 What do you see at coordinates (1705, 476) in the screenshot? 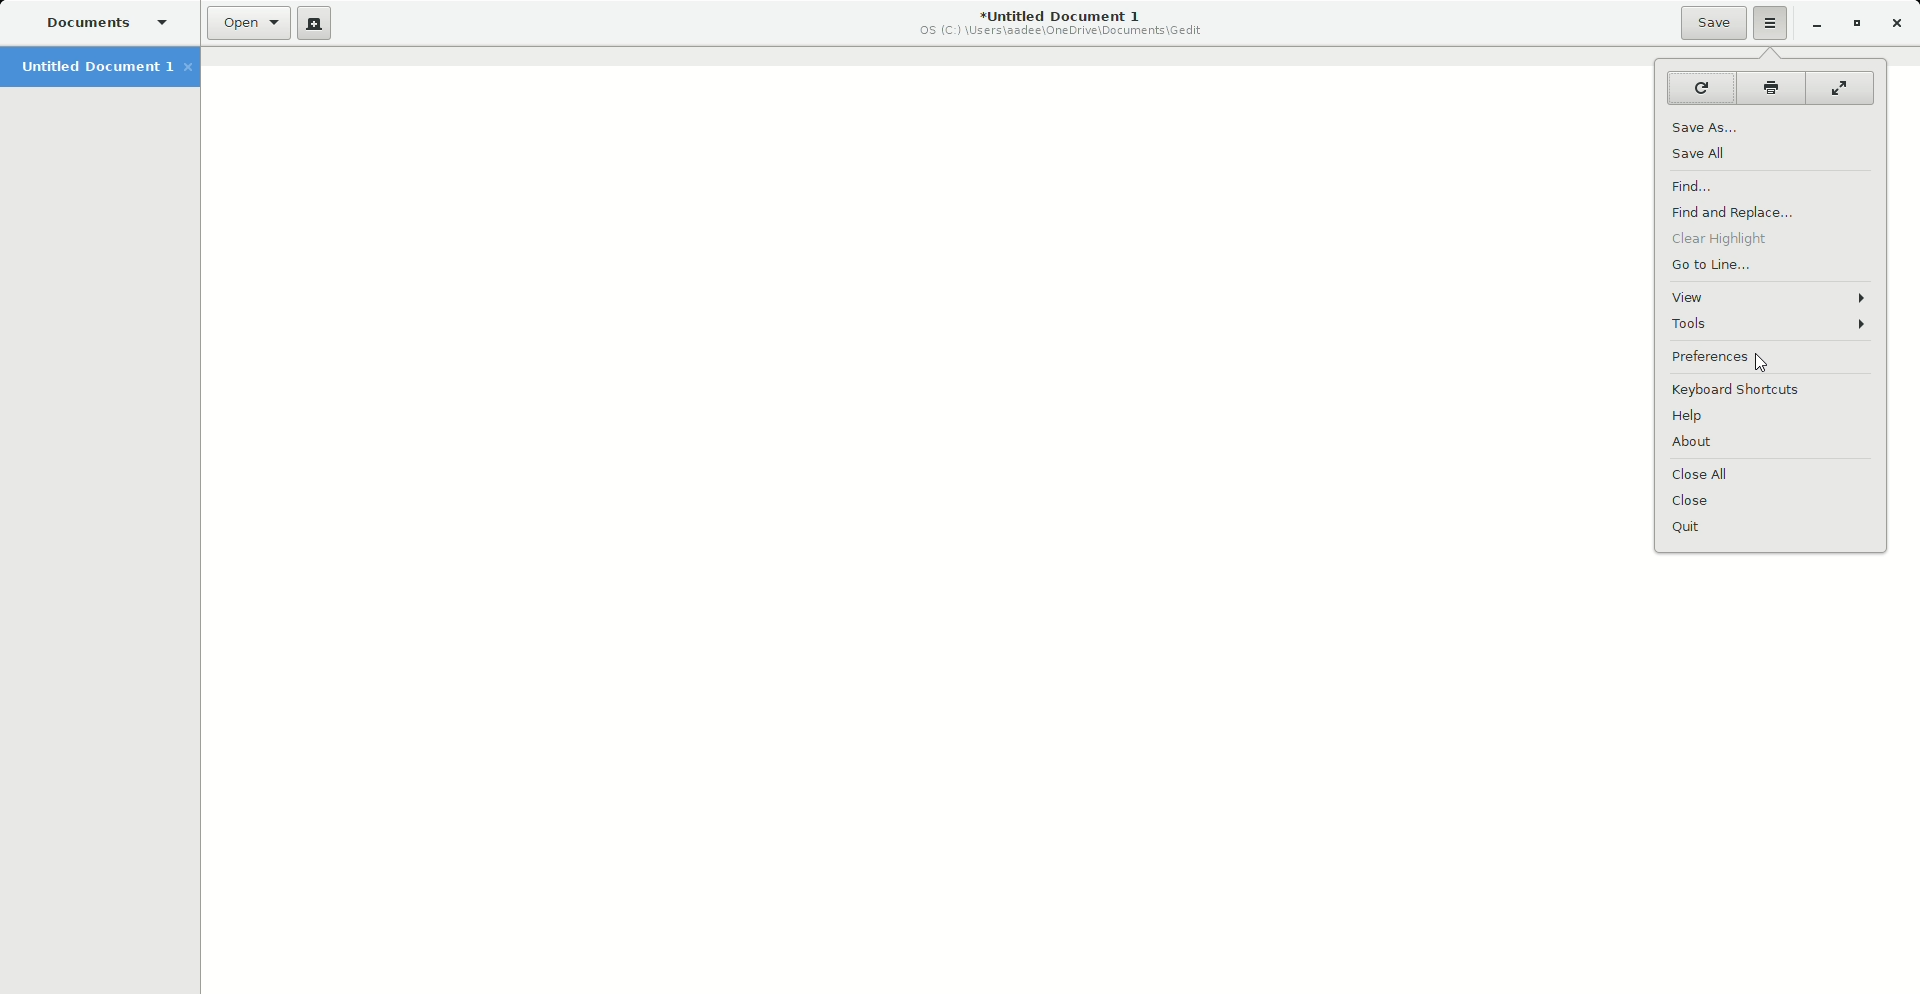
I see `Close all` at bounding box center [1705, 476].